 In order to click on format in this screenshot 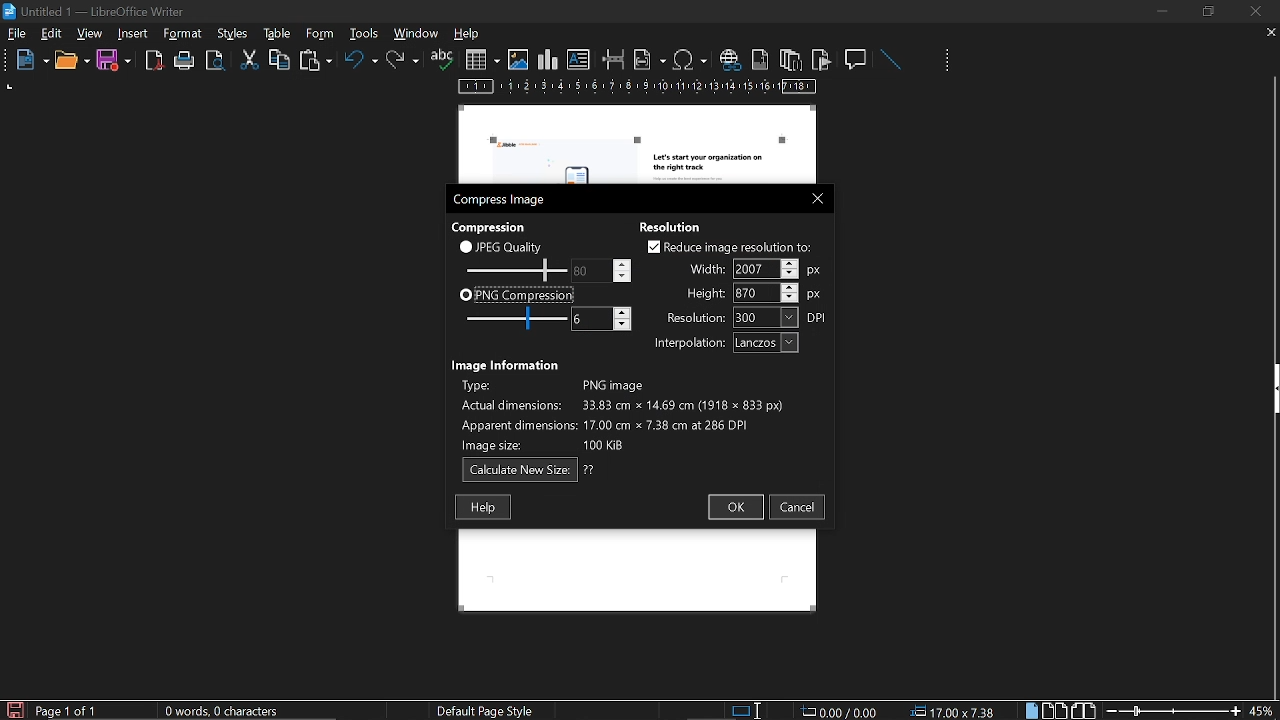, I will do `click(231, 32)`.